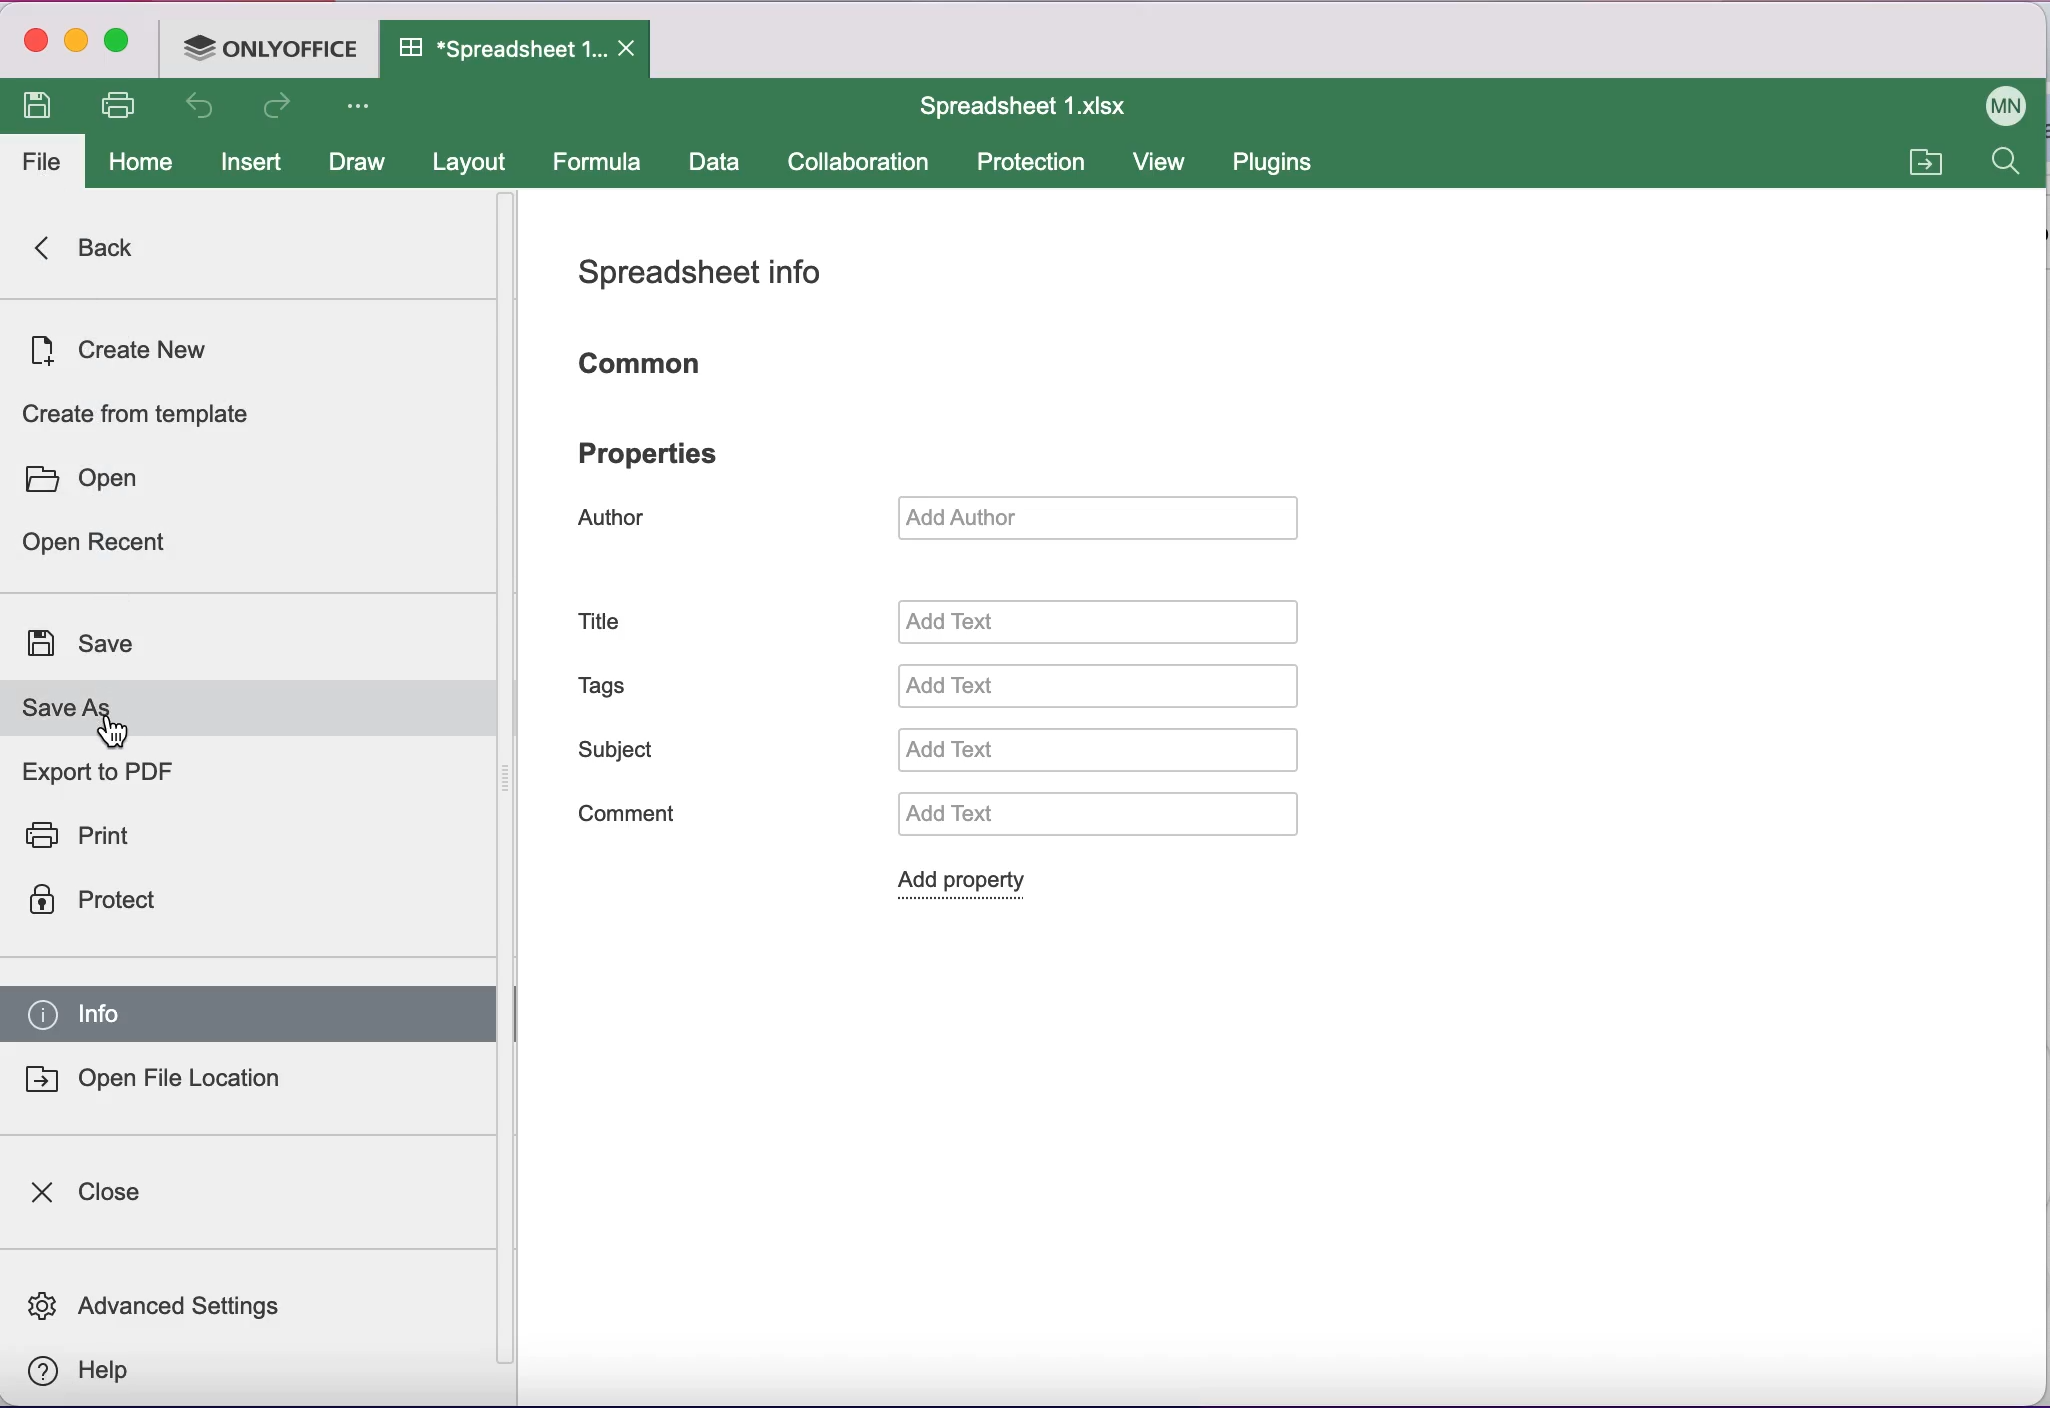  I want to click on save, so click(99, 646).